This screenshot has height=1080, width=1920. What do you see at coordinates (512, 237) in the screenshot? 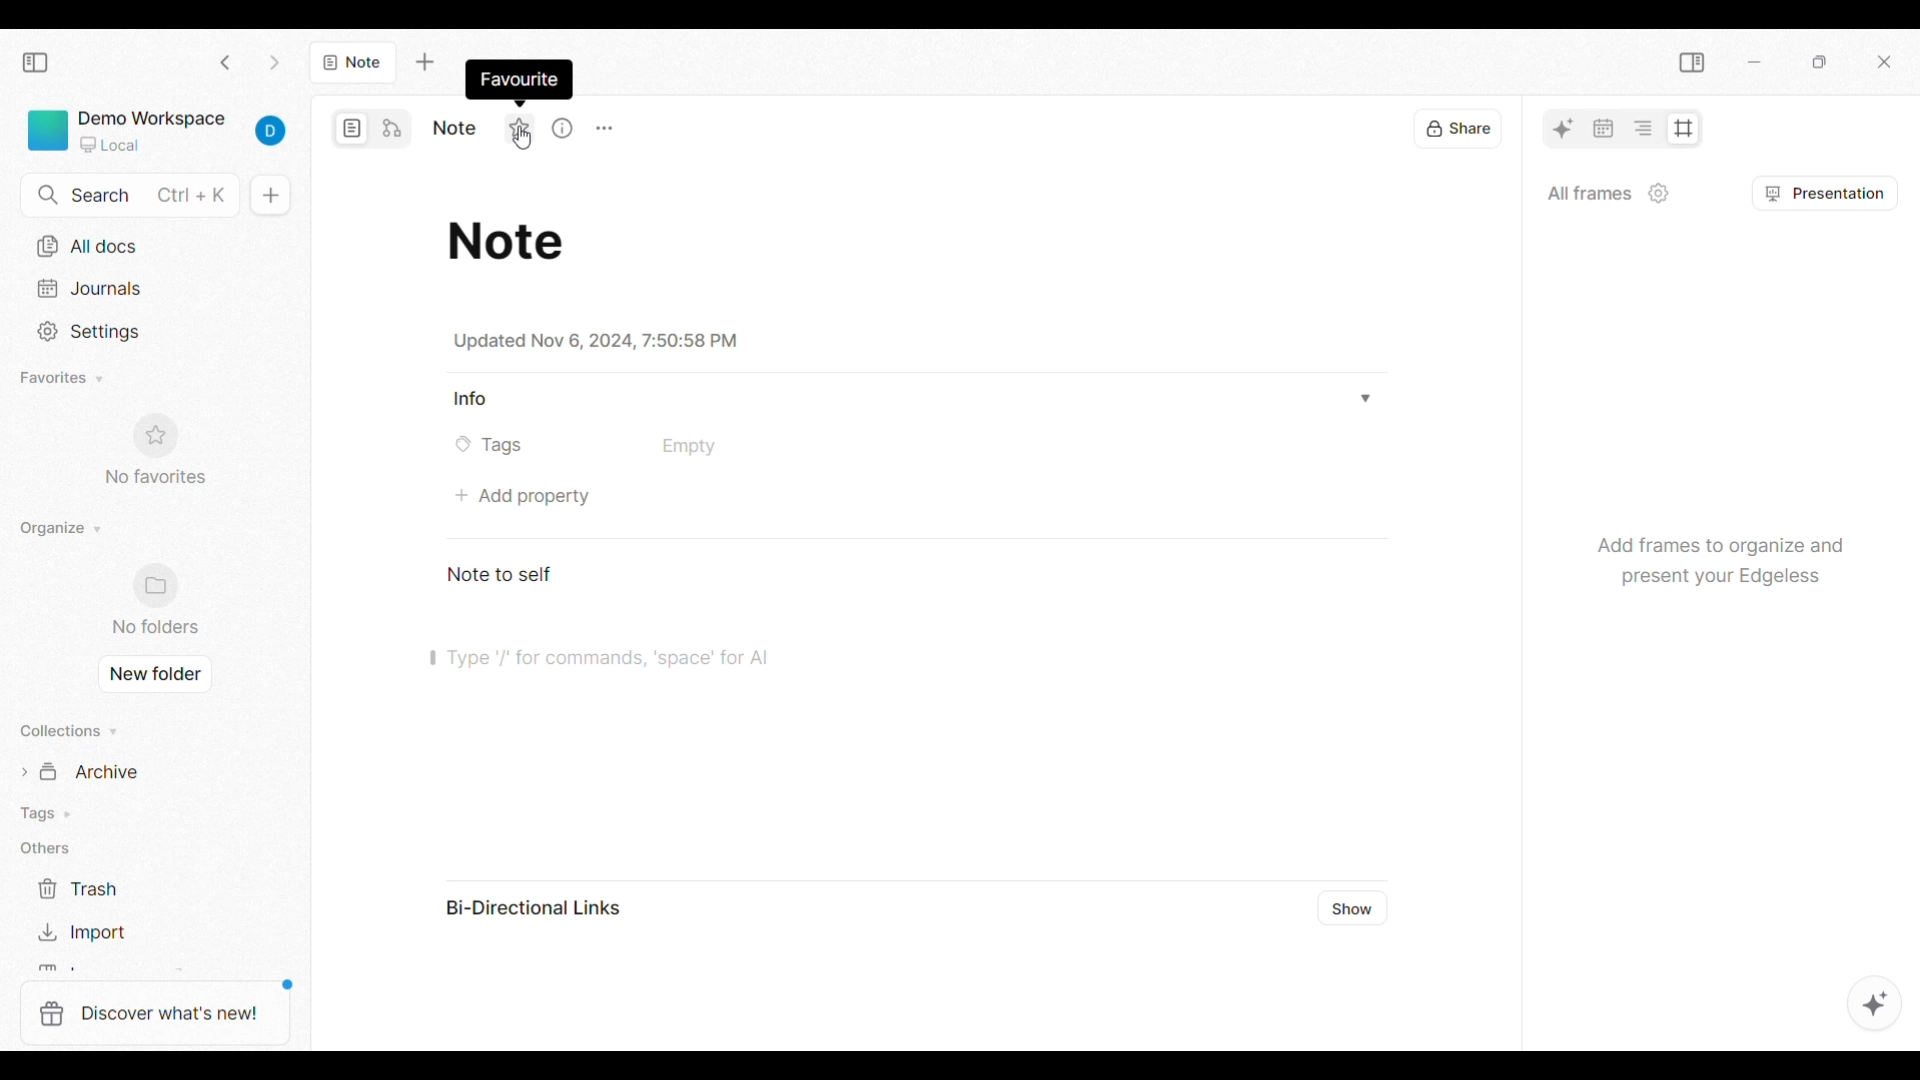
I see `Note` at bounding box center [512, 237].